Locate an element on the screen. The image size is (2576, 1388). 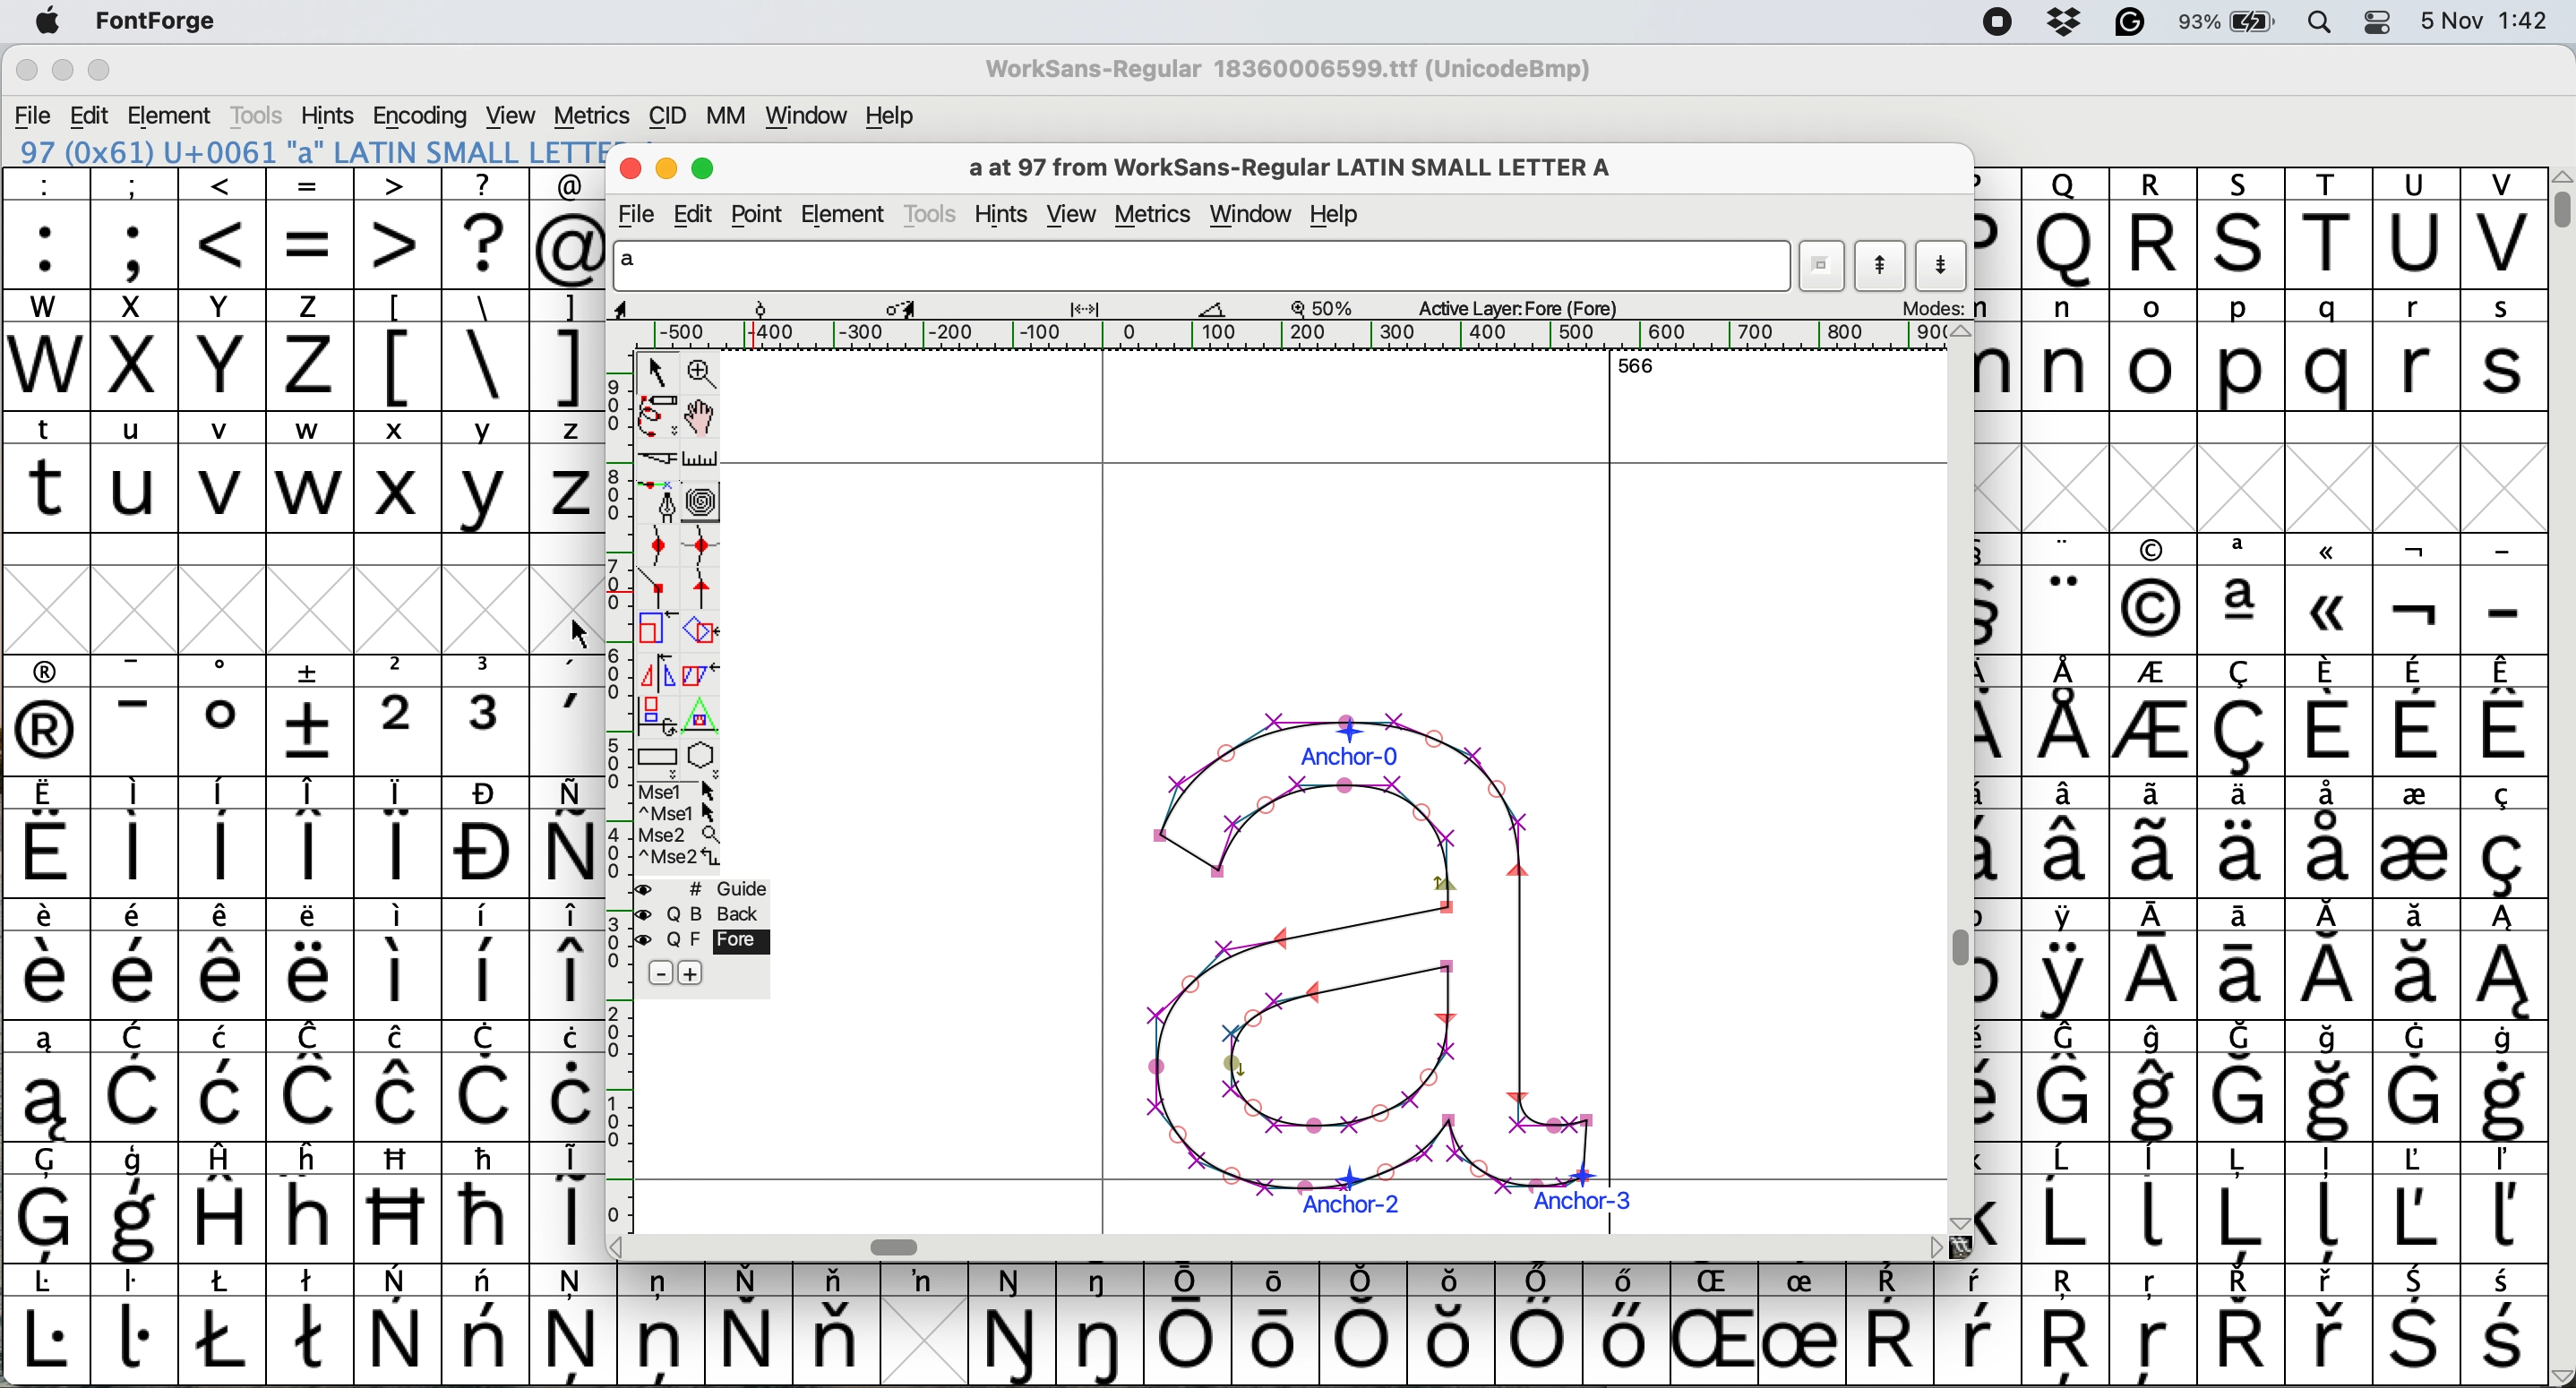
maximise is located at coordinates (706, 168).